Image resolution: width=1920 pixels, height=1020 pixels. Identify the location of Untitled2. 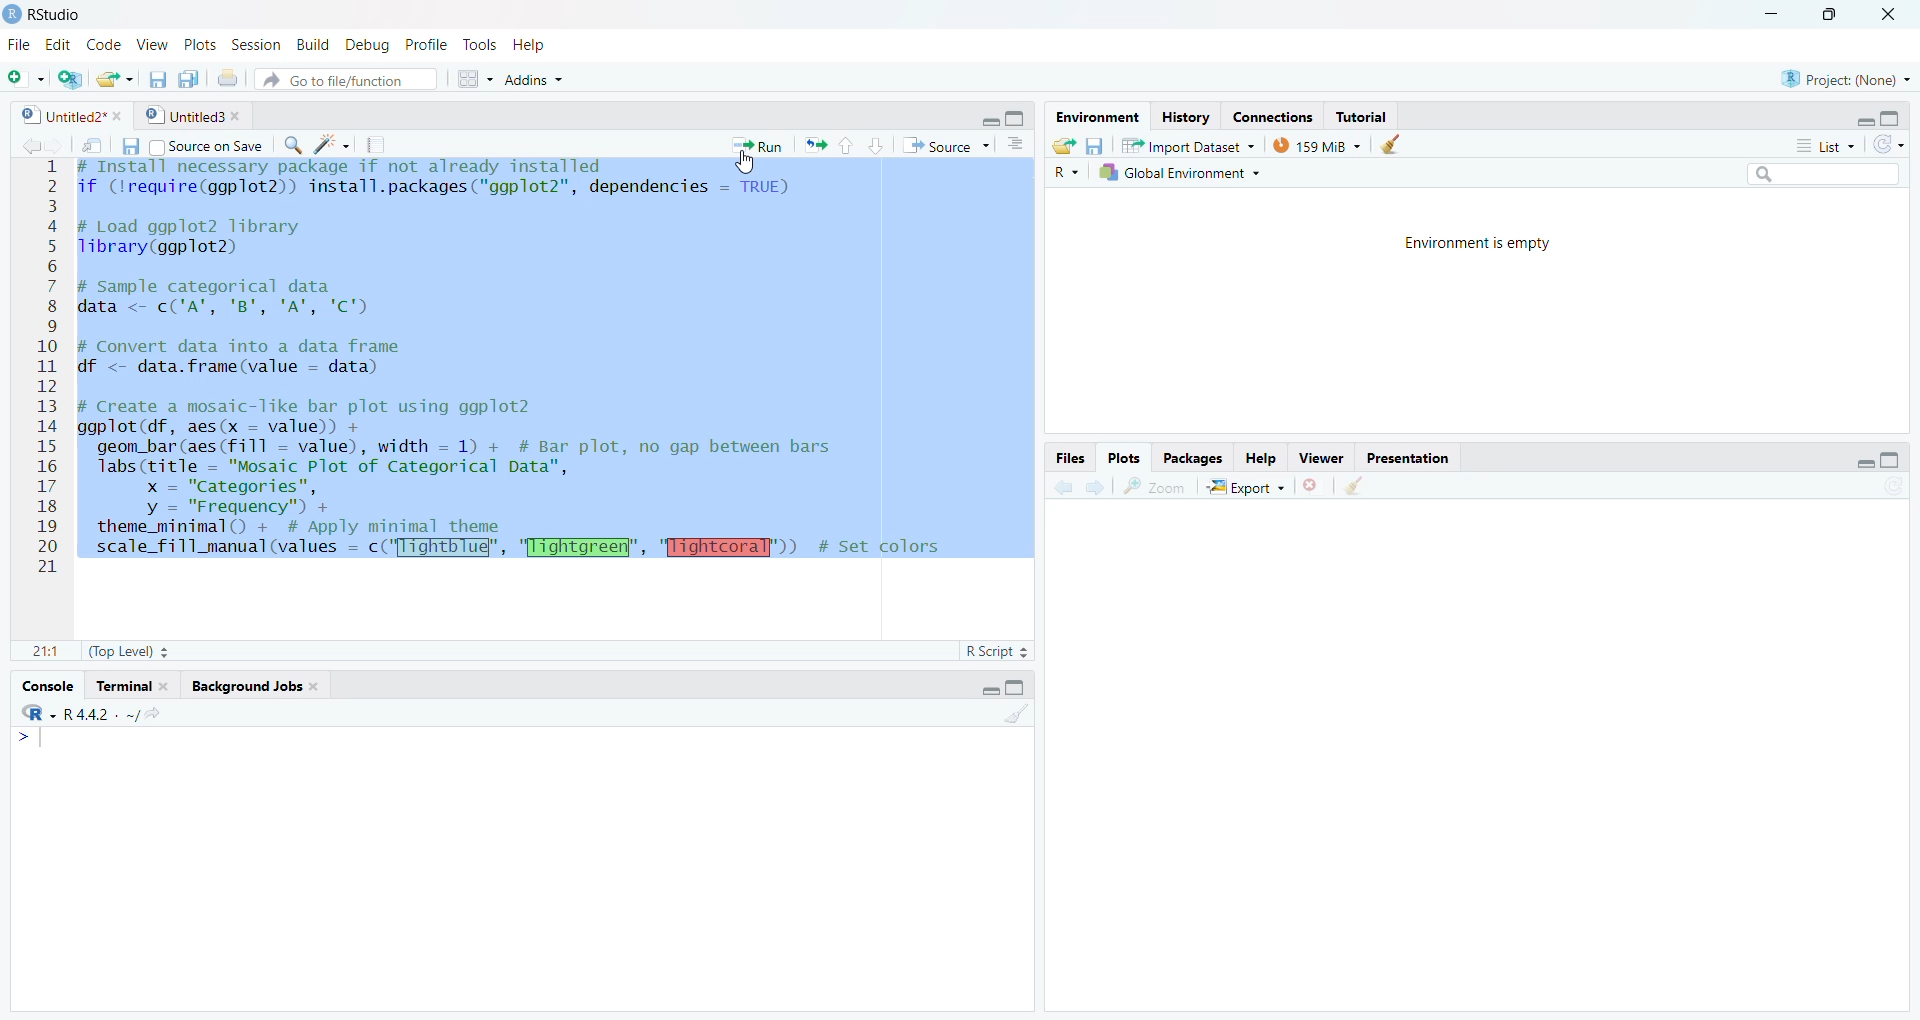
(72, 117).